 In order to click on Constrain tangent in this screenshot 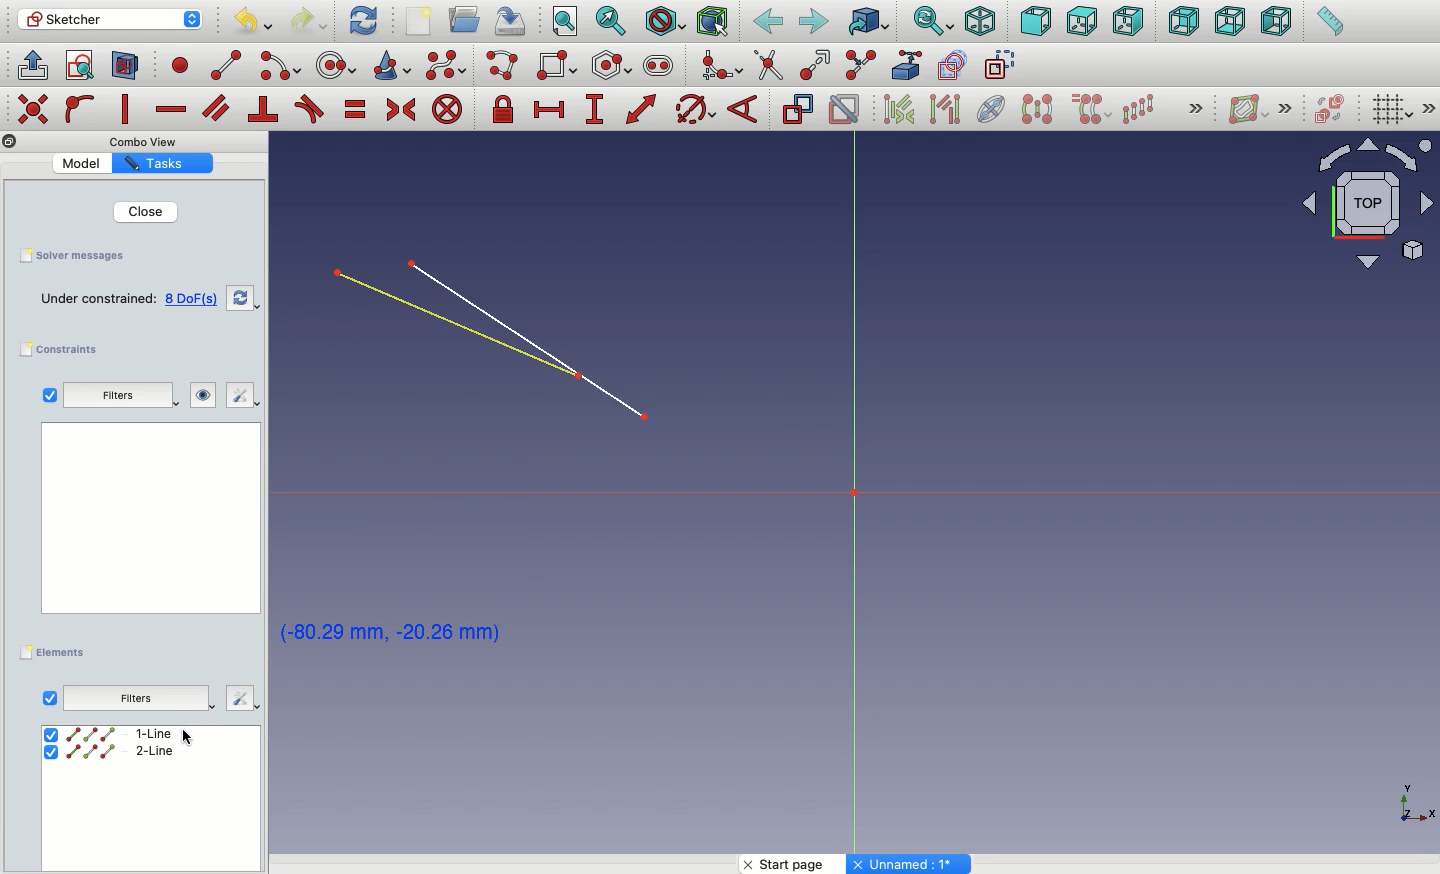, I will do `click(310, 109)`.